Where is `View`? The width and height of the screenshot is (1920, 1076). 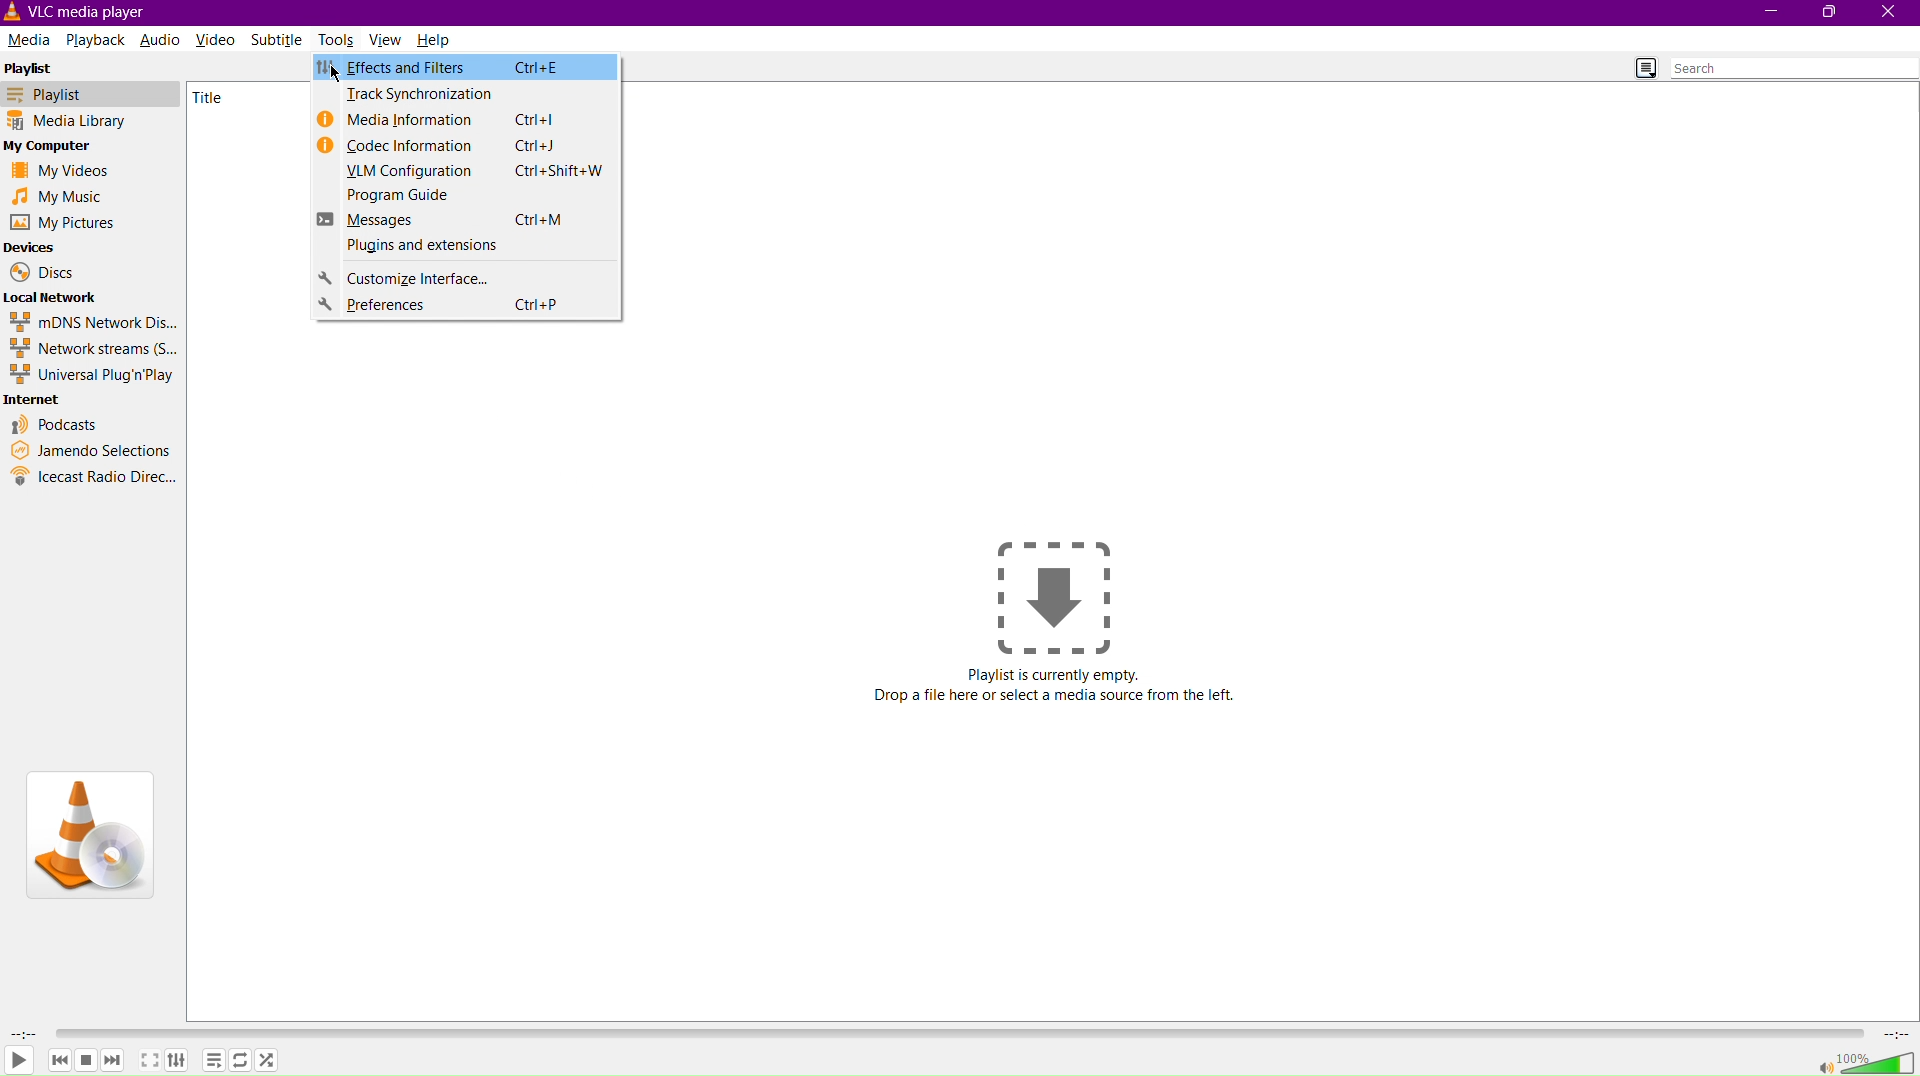
View is located at coordinates (387, 38).